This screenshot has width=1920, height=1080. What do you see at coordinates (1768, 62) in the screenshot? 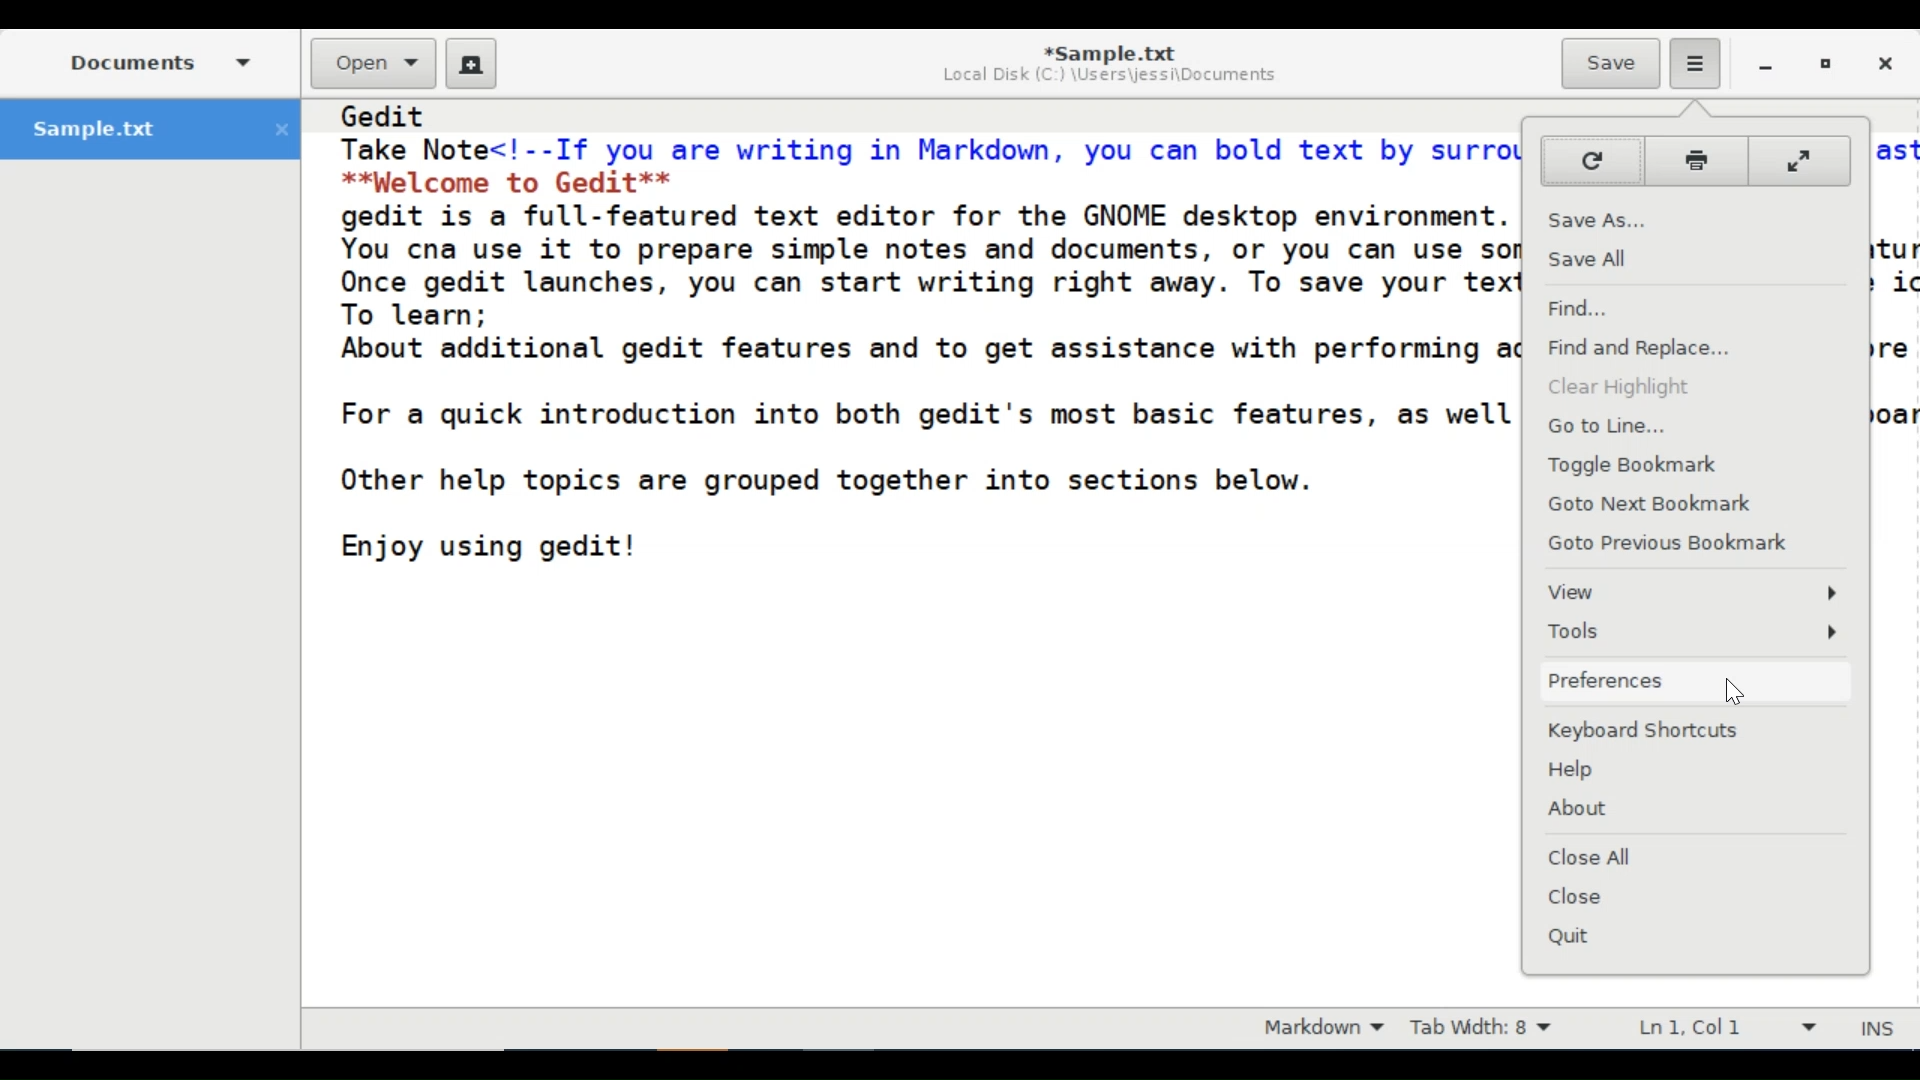
I see `minimize` at bounding box center [1768, 62].